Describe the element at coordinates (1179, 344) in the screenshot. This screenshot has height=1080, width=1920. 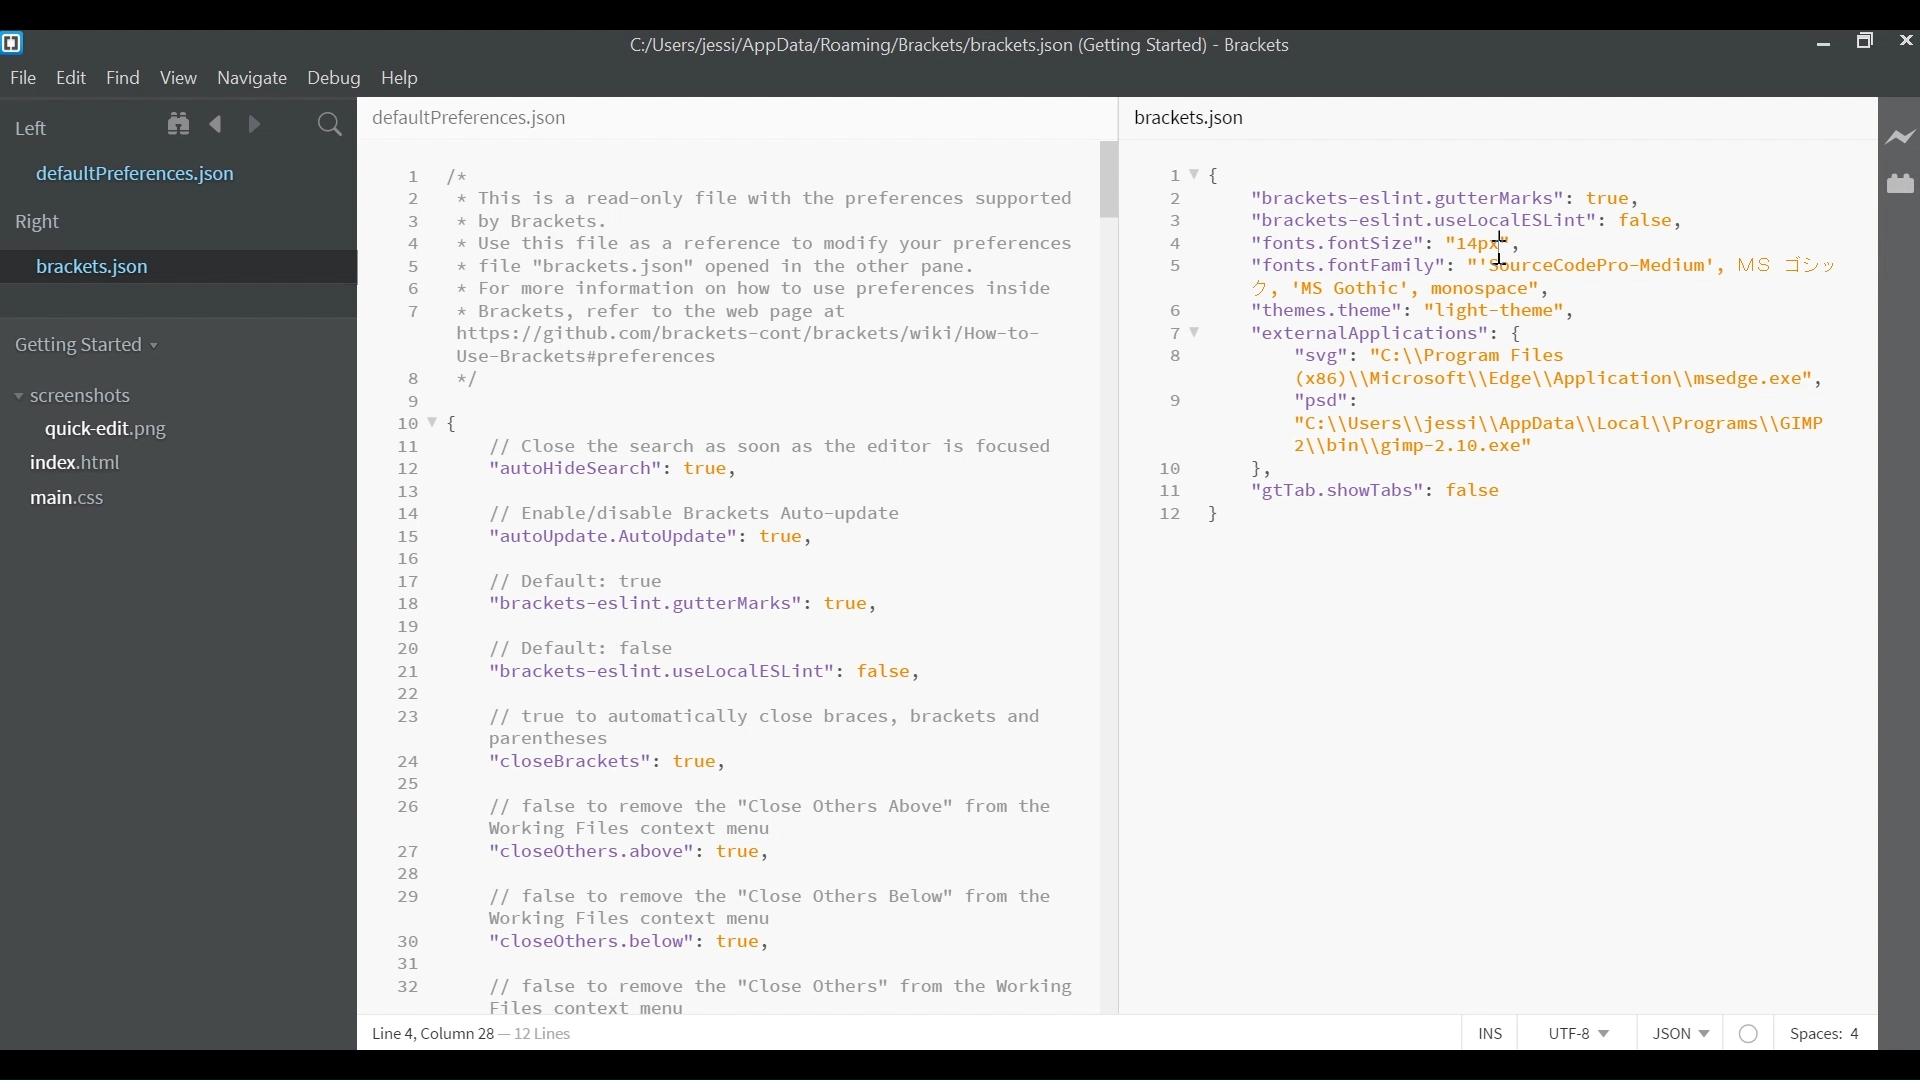
I see `Line Number` at that location.